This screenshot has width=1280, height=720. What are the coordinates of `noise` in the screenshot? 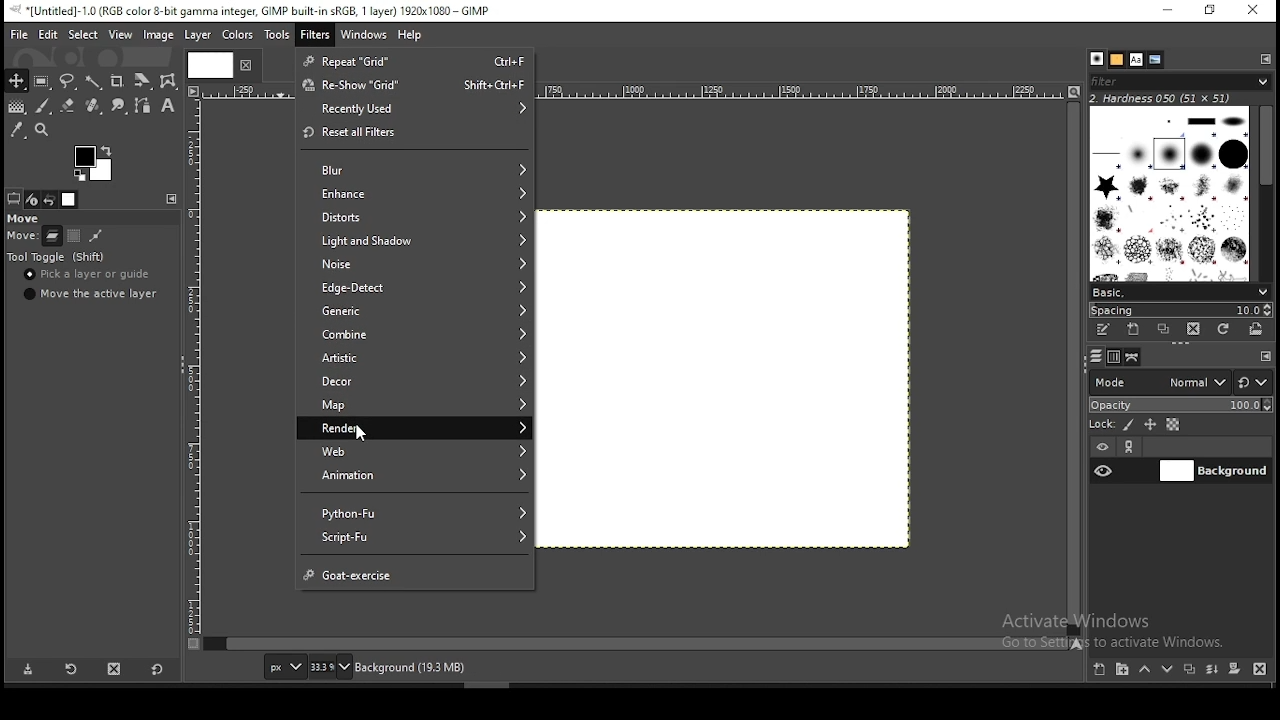 It's located at (416, 265).